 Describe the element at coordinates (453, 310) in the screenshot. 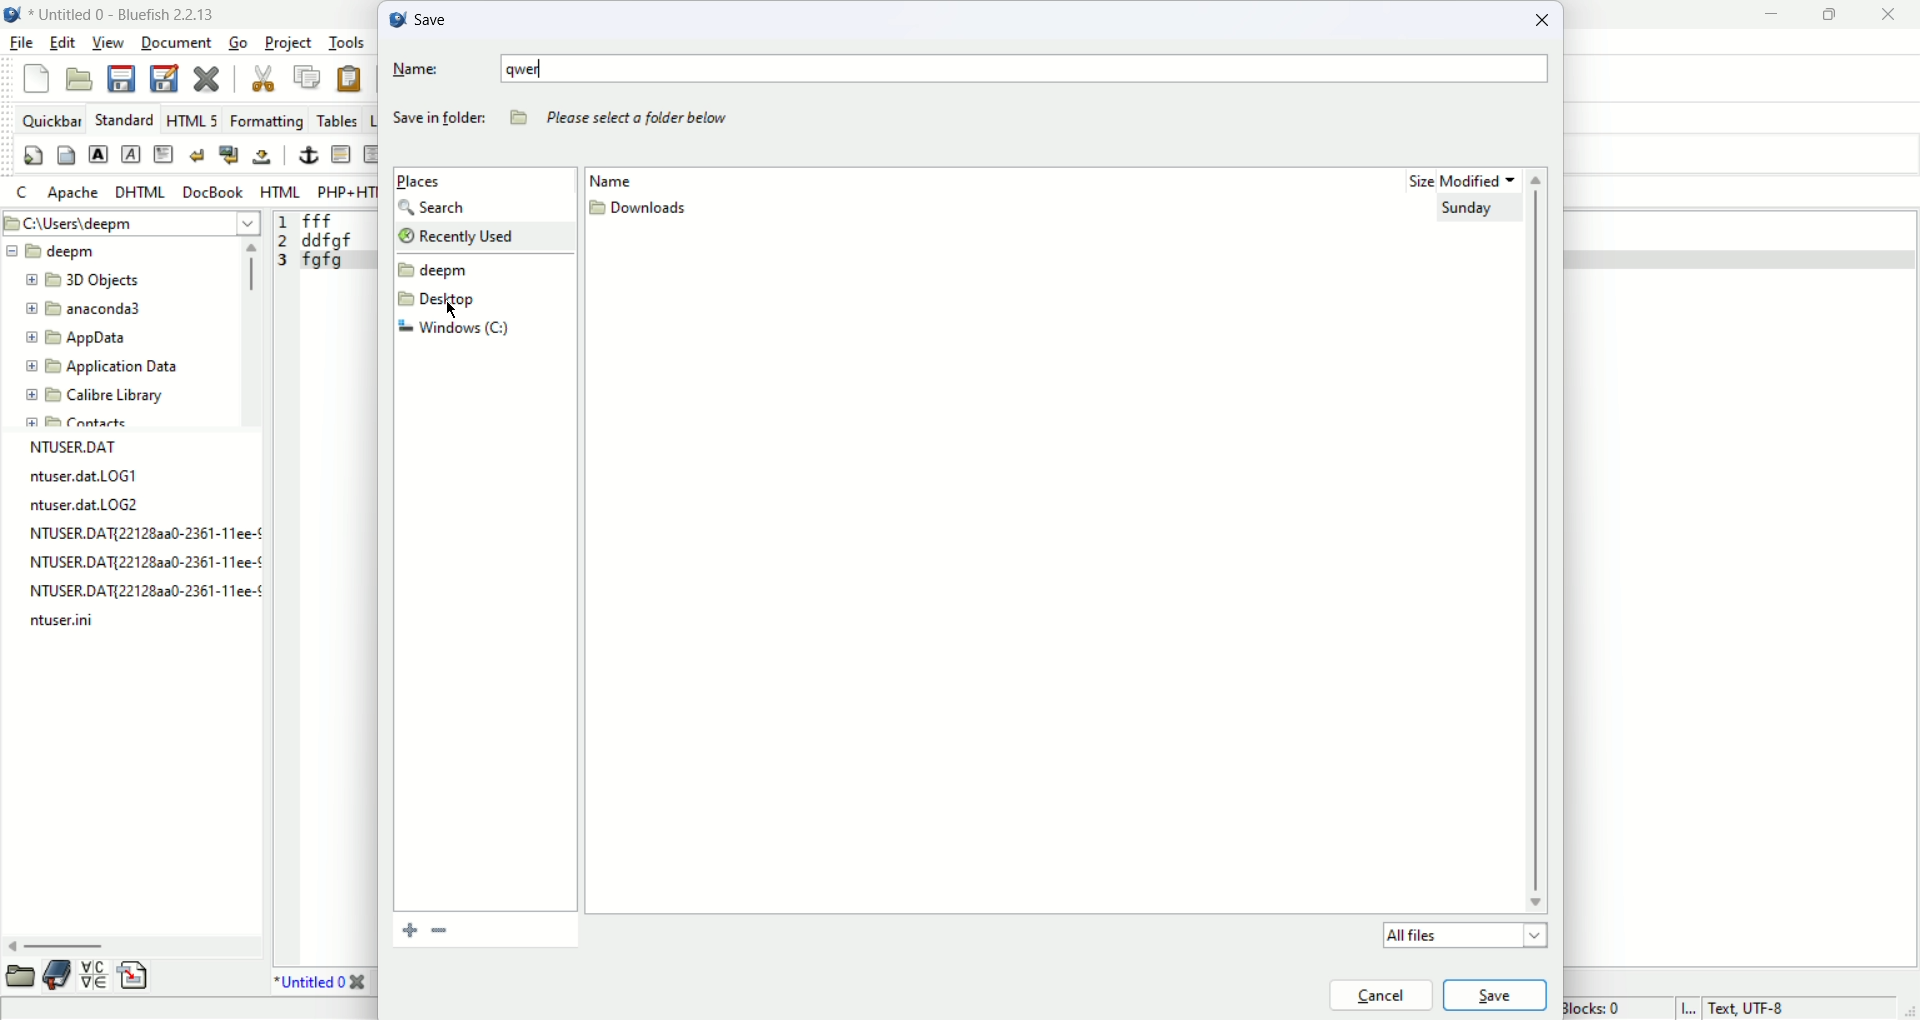

I see `cursor` at that location.